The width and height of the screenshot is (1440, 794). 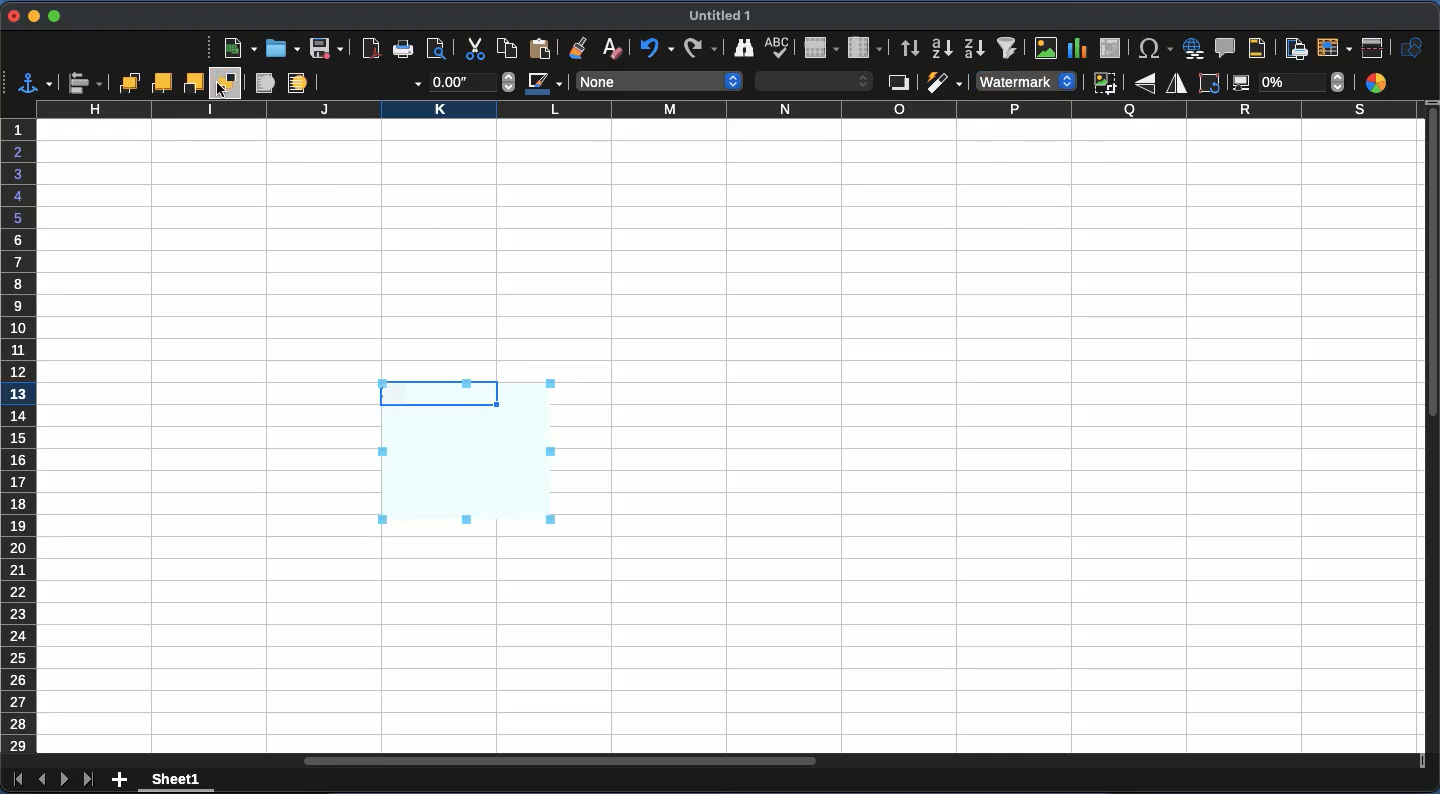 What do you see at coordinates (909, 47) in the screenshot?
I see `sort` at bounding box center [909, 47].